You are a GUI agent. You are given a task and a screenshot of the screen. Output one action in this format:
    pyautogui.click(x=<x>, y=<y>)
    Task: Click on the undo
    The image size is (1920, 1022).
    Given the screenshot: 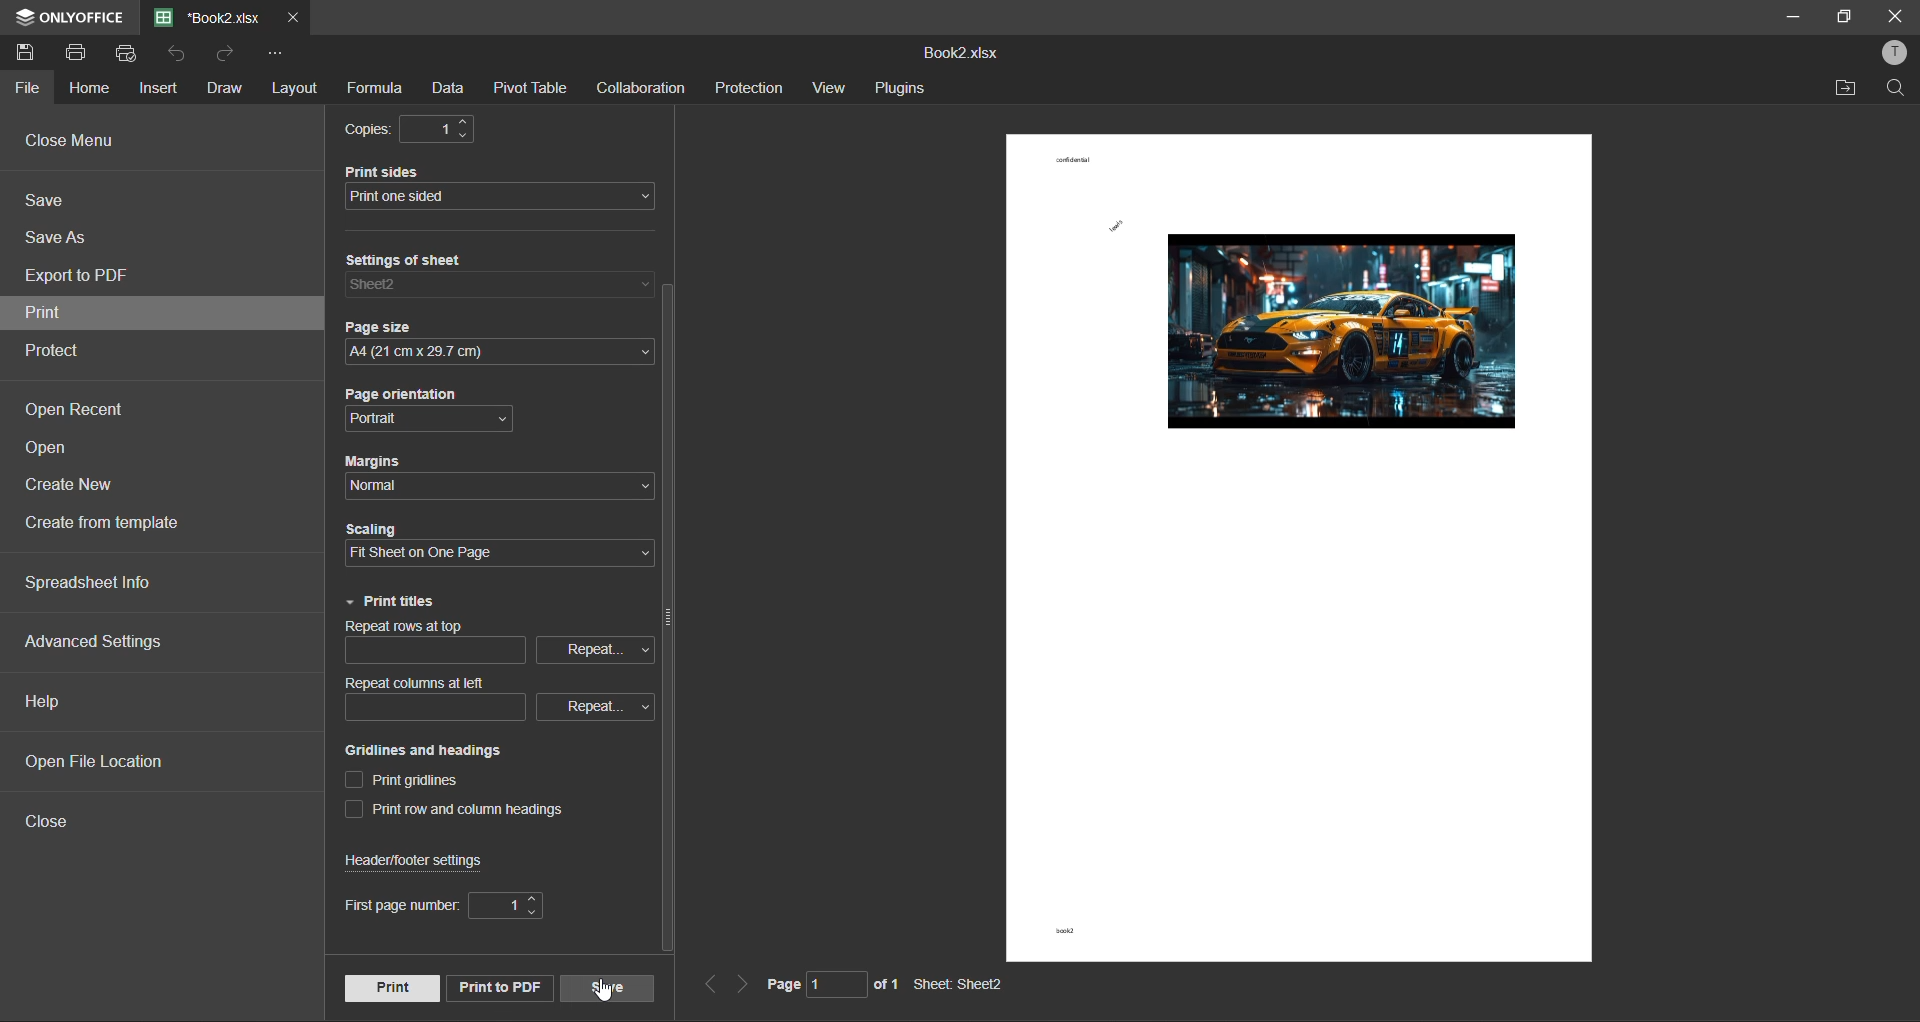 What is the action you would take?
    pyautogui.click(x=181, y=57)
    